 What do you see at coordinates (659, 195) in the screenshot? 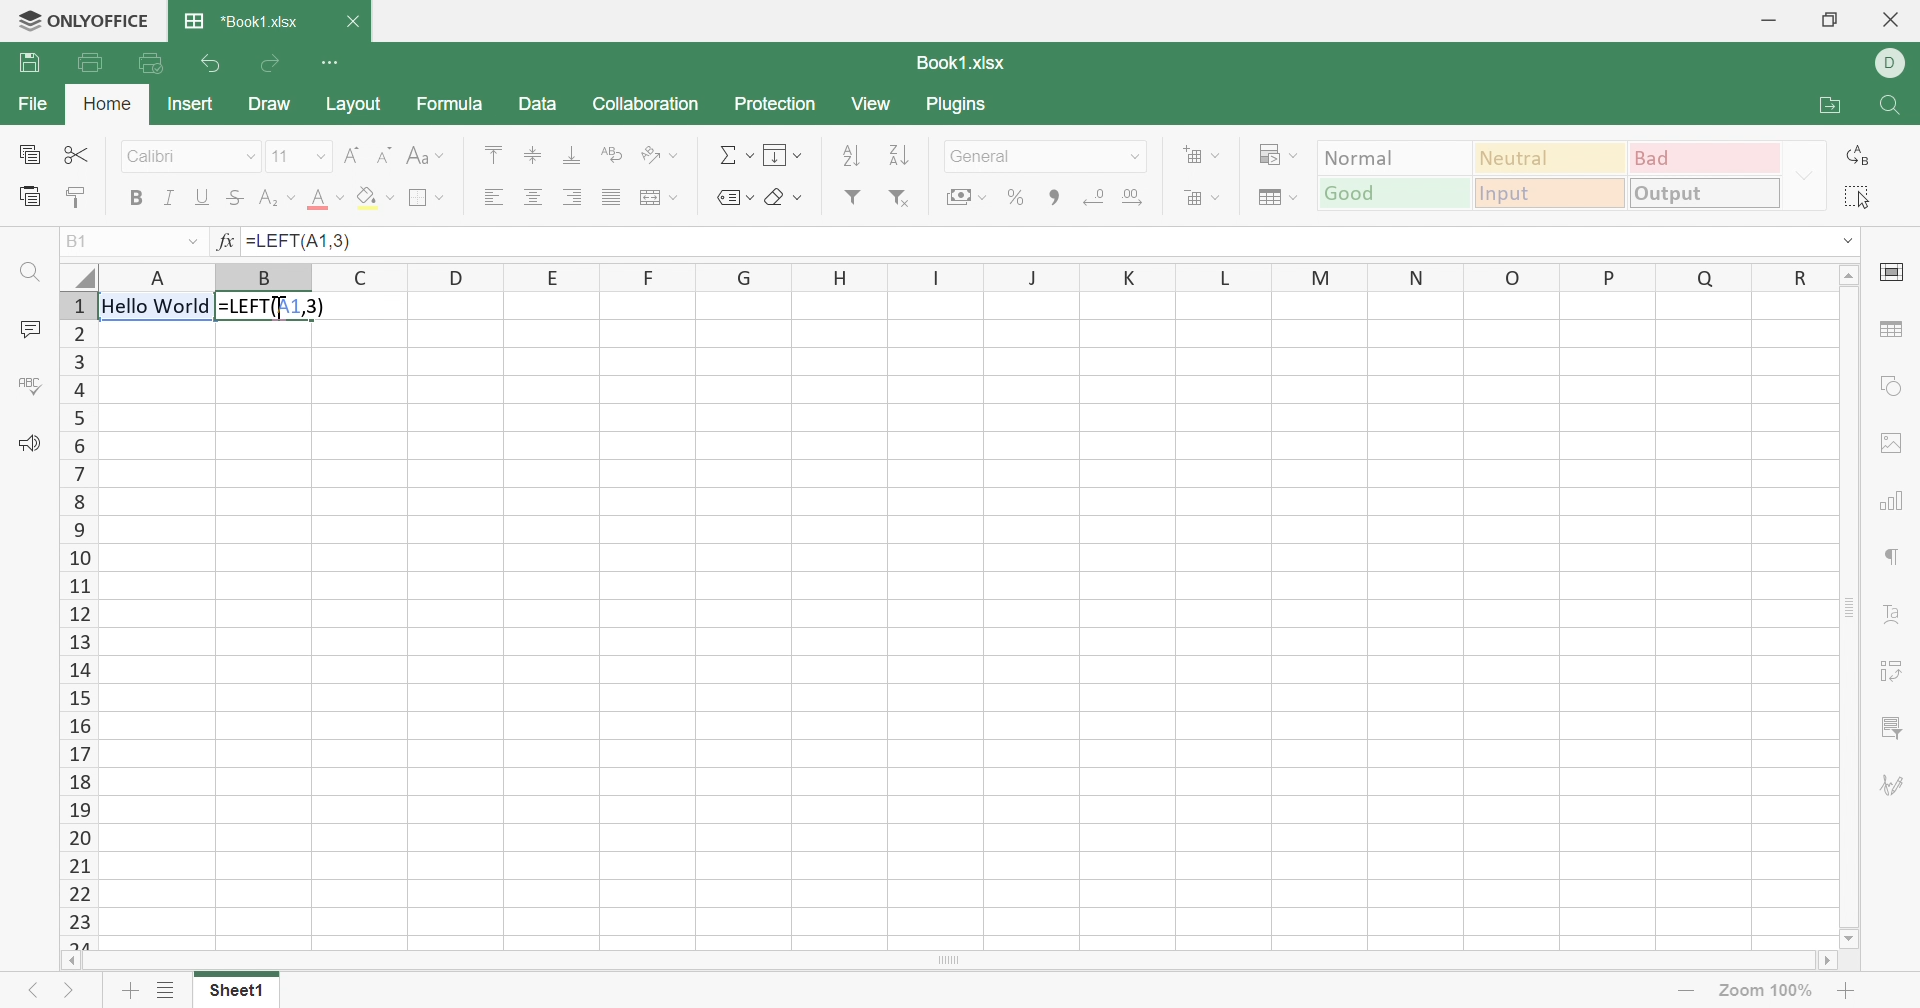
I see `Merged center` at bounding box center [659, 195].